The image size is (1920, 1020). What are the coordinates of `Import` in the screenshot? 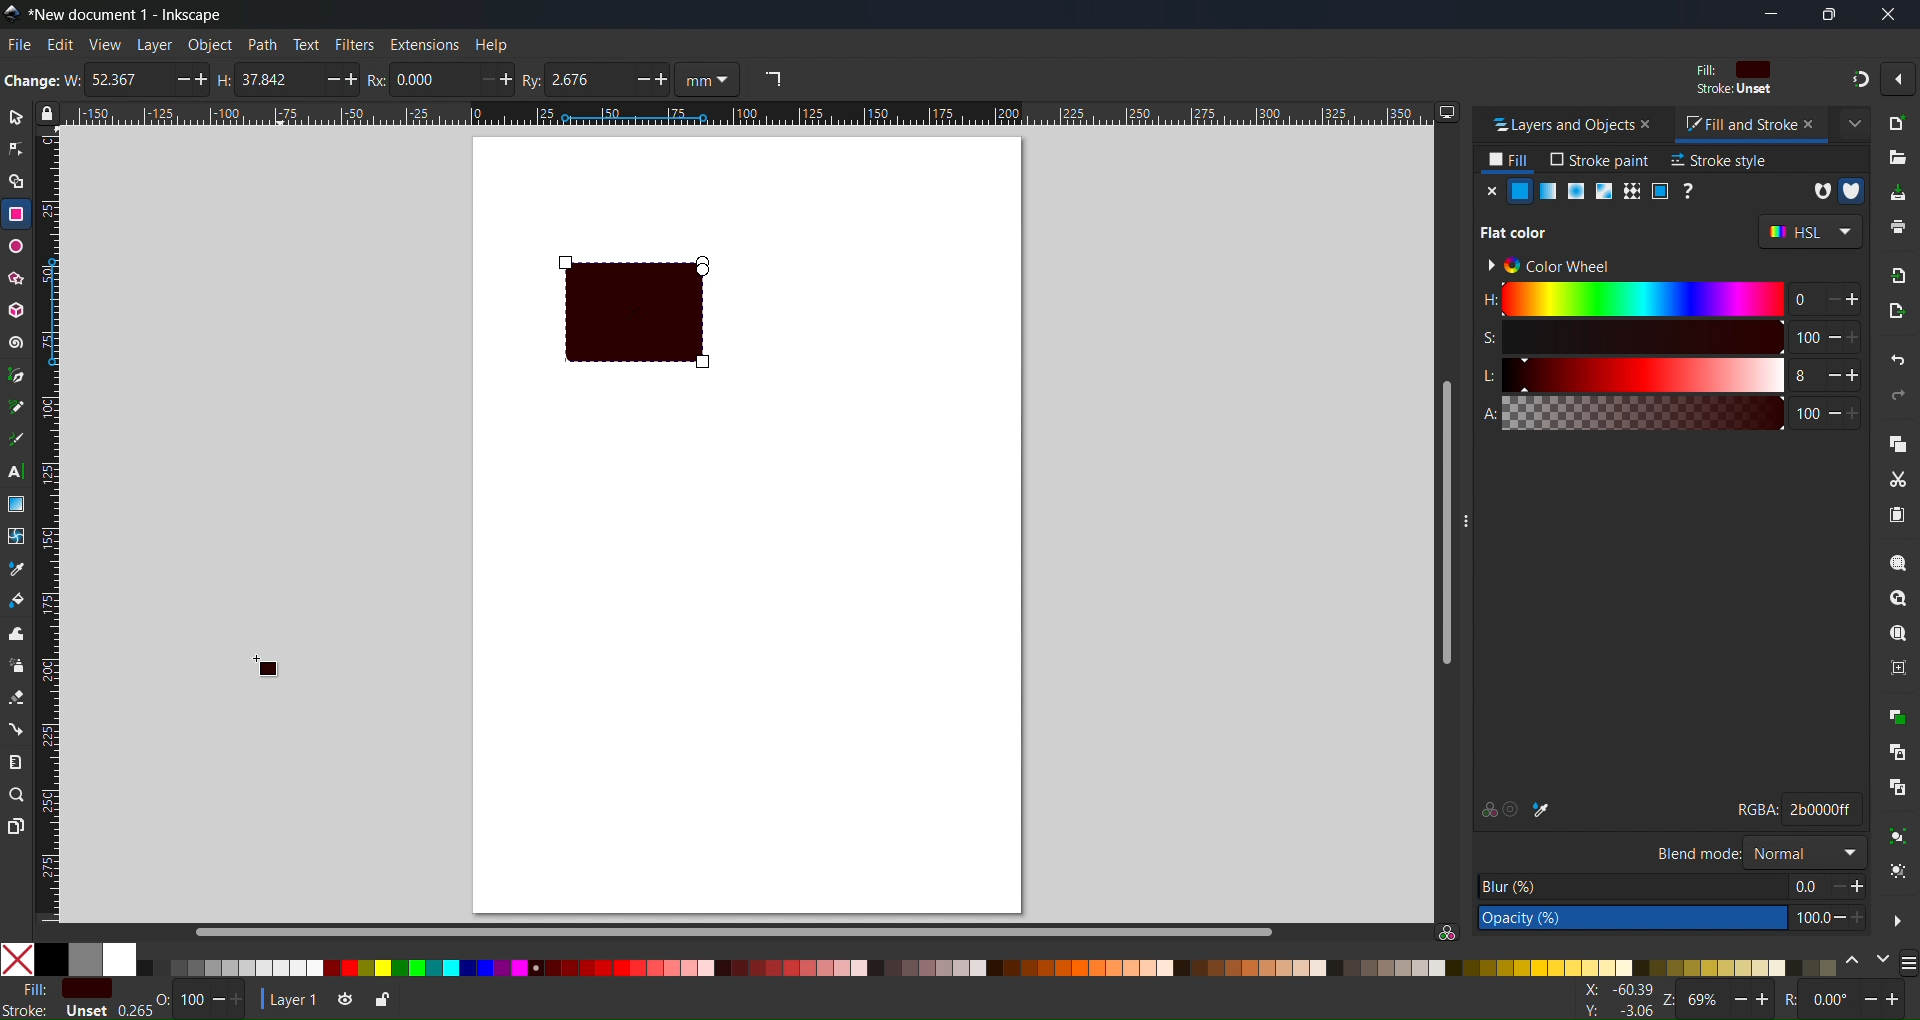 It's located at (1898, 274).